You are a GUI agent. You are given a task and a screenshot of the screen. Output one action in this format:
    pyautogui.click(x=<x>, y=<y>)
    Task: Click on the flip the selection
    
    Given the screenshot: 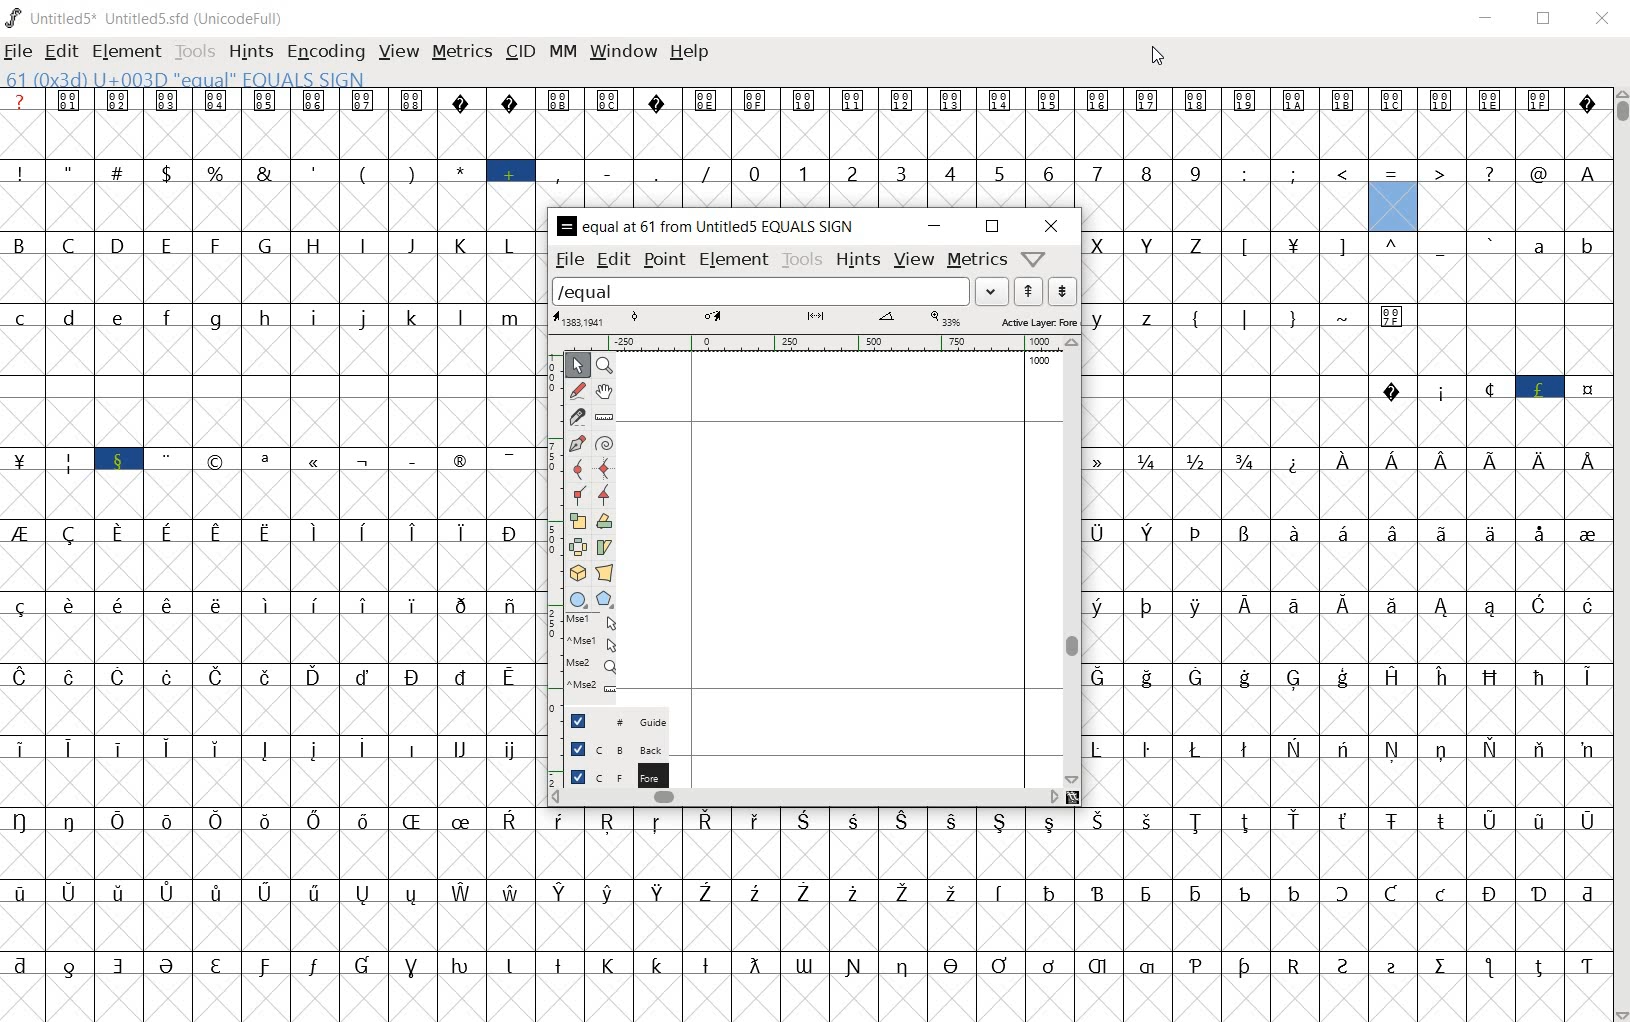 What is the action you would take?
    pyautogui.click(x=578, y=547)
    